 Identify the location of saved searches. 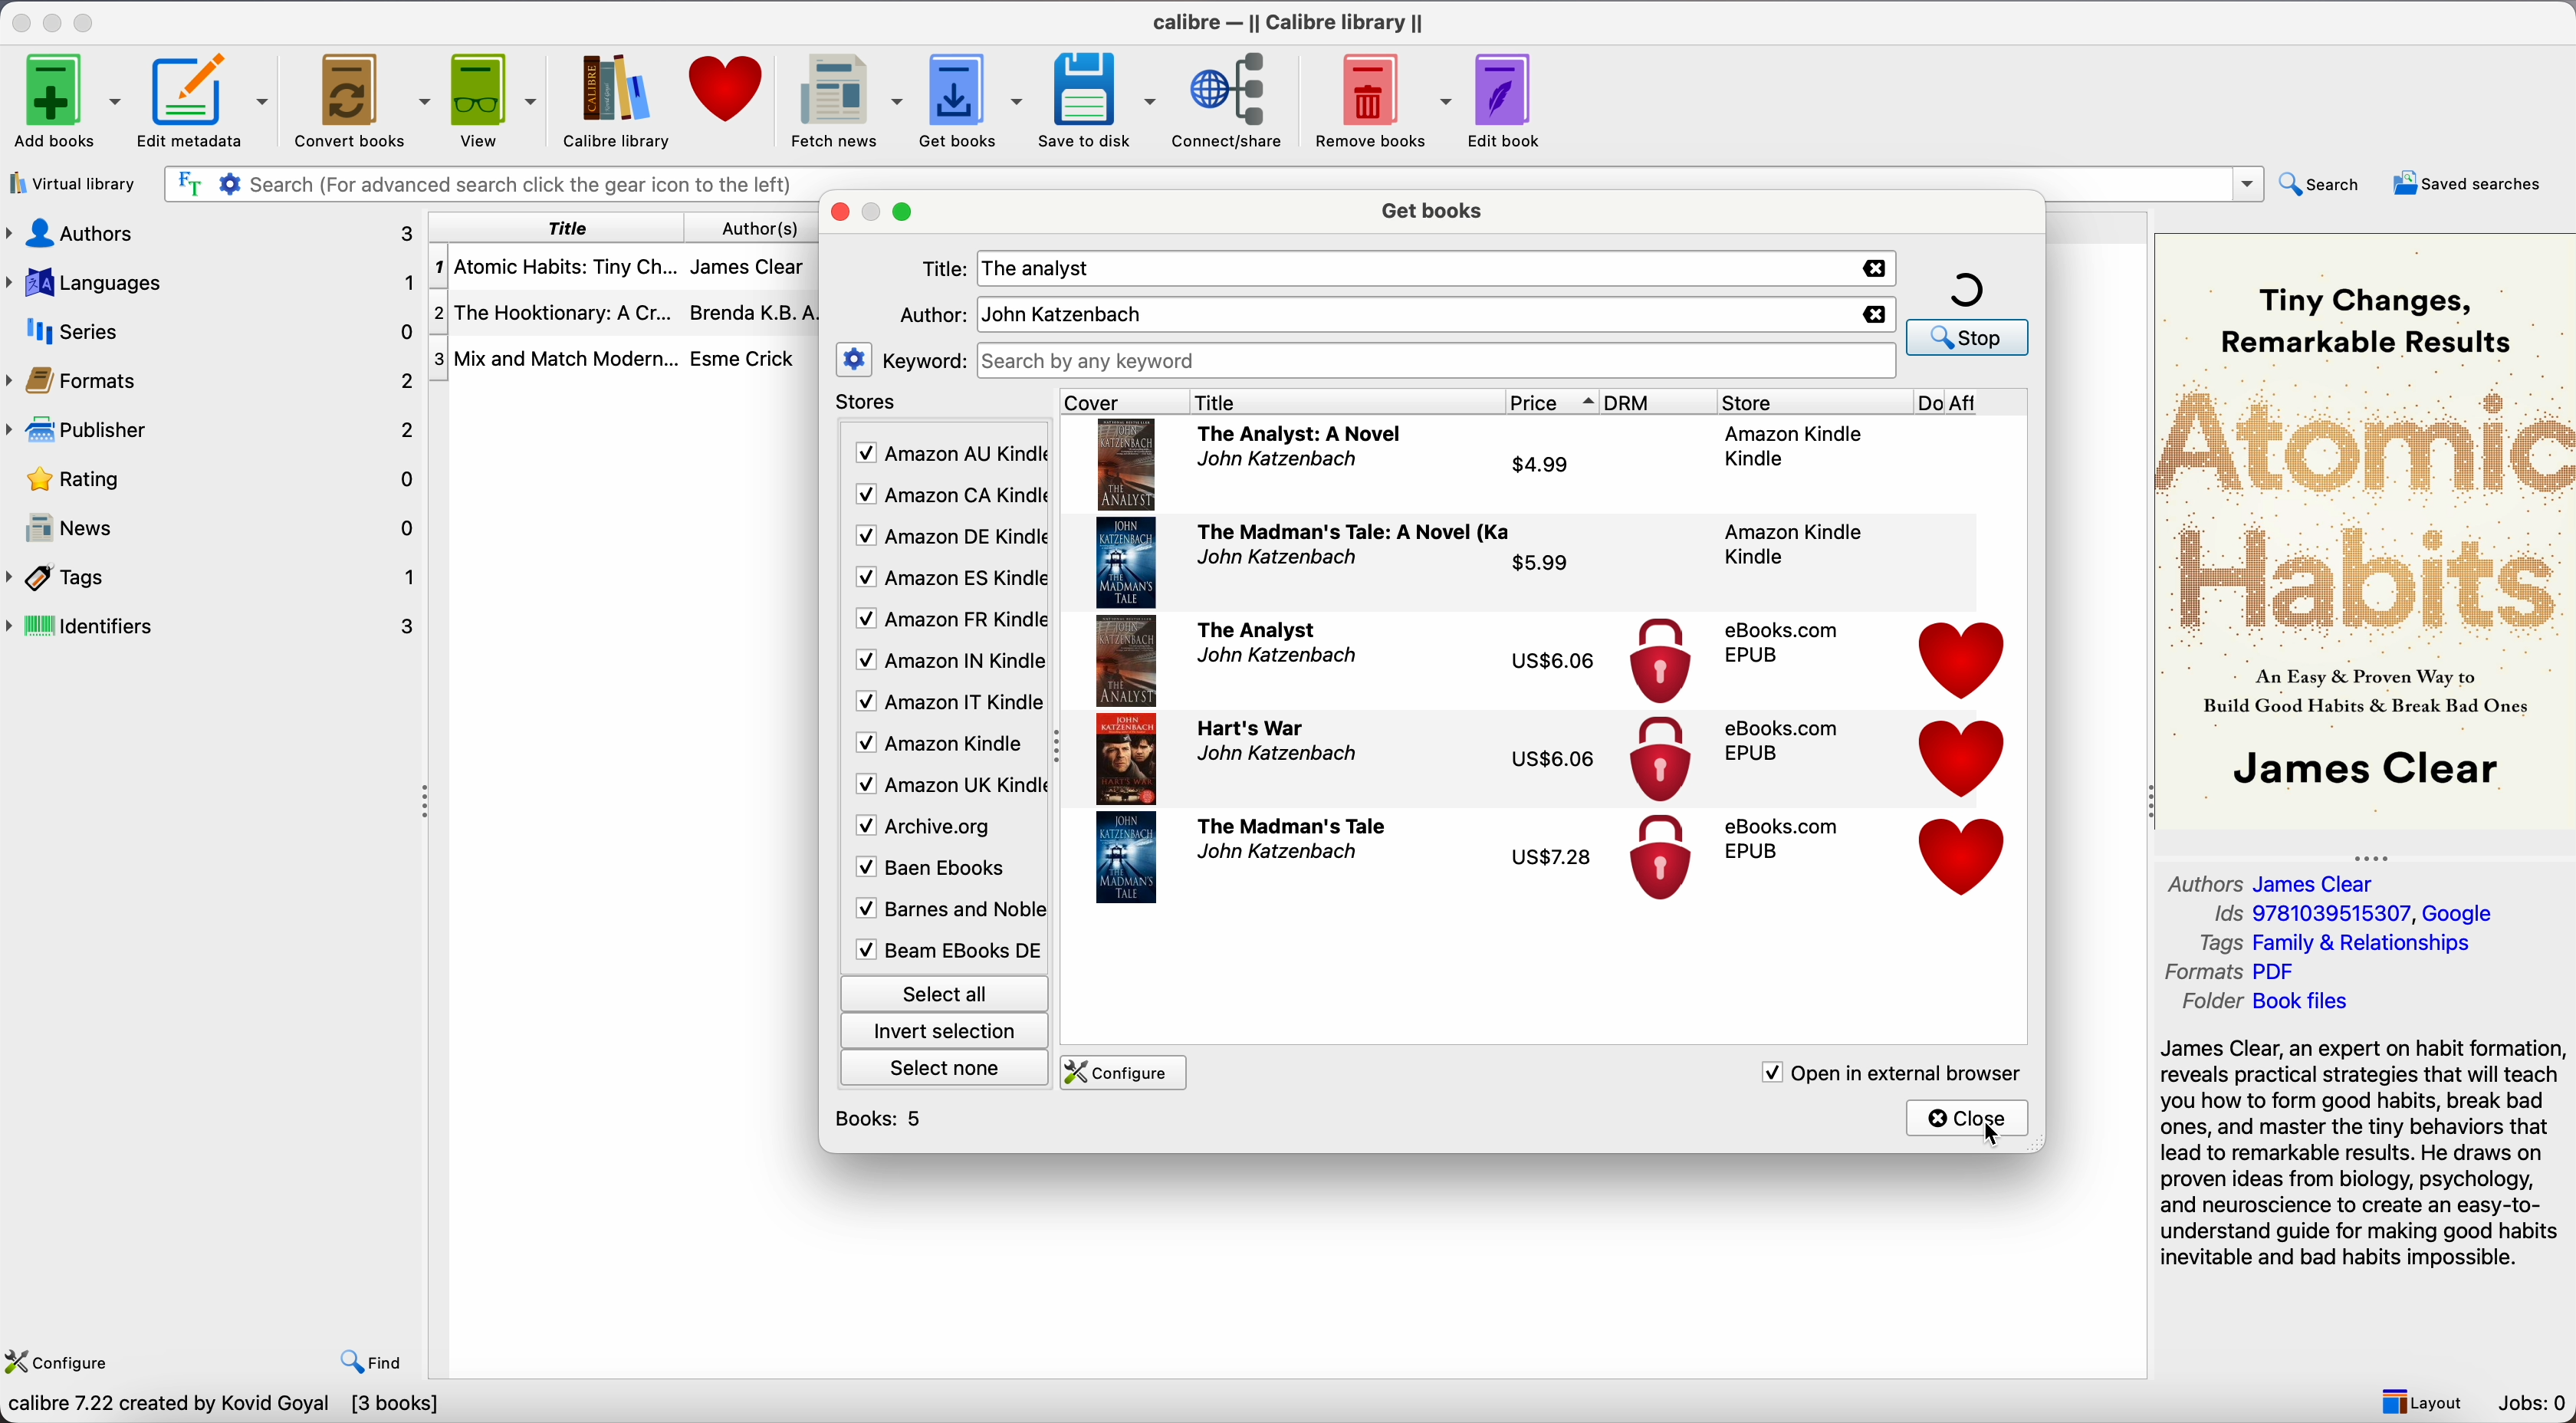
(2468, 181).